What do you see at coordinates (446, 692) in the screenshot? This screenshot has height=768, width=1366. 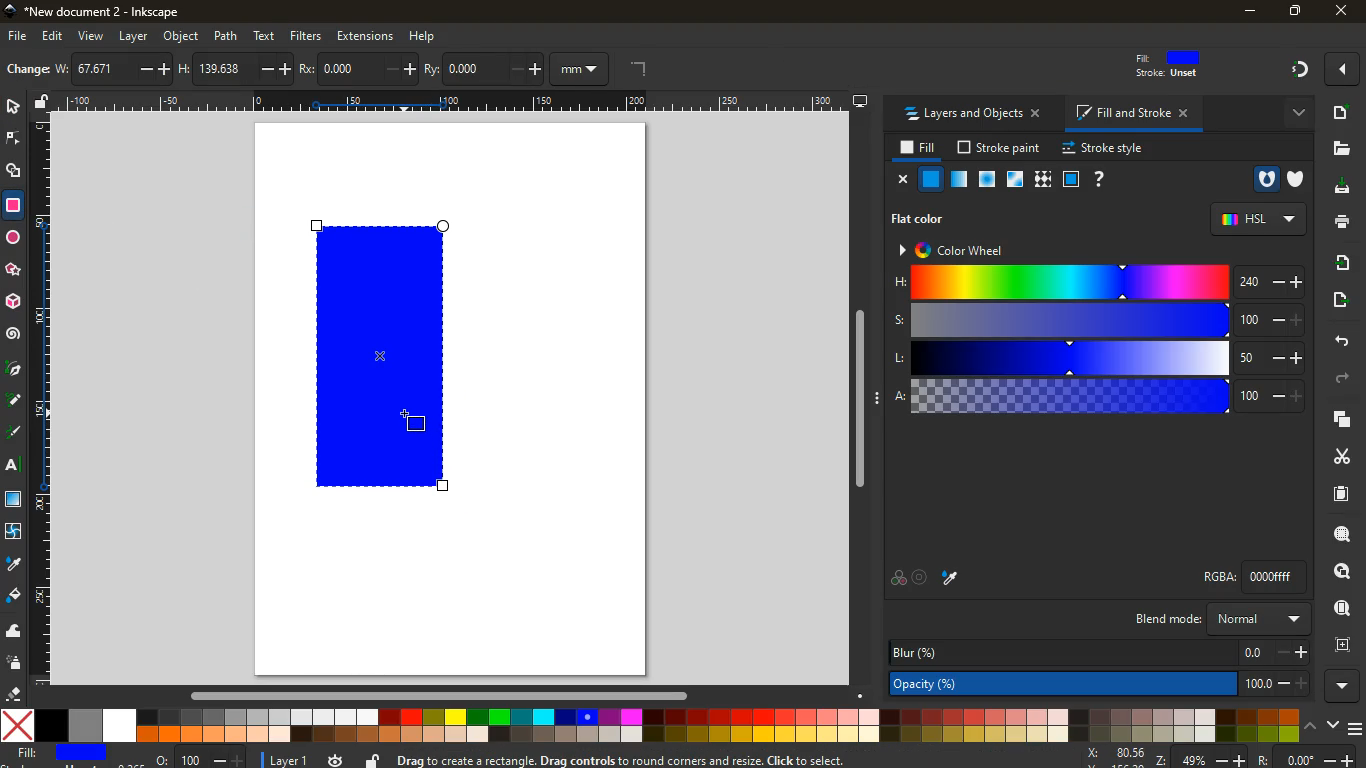 I see `` at bounding box center [446, 692].